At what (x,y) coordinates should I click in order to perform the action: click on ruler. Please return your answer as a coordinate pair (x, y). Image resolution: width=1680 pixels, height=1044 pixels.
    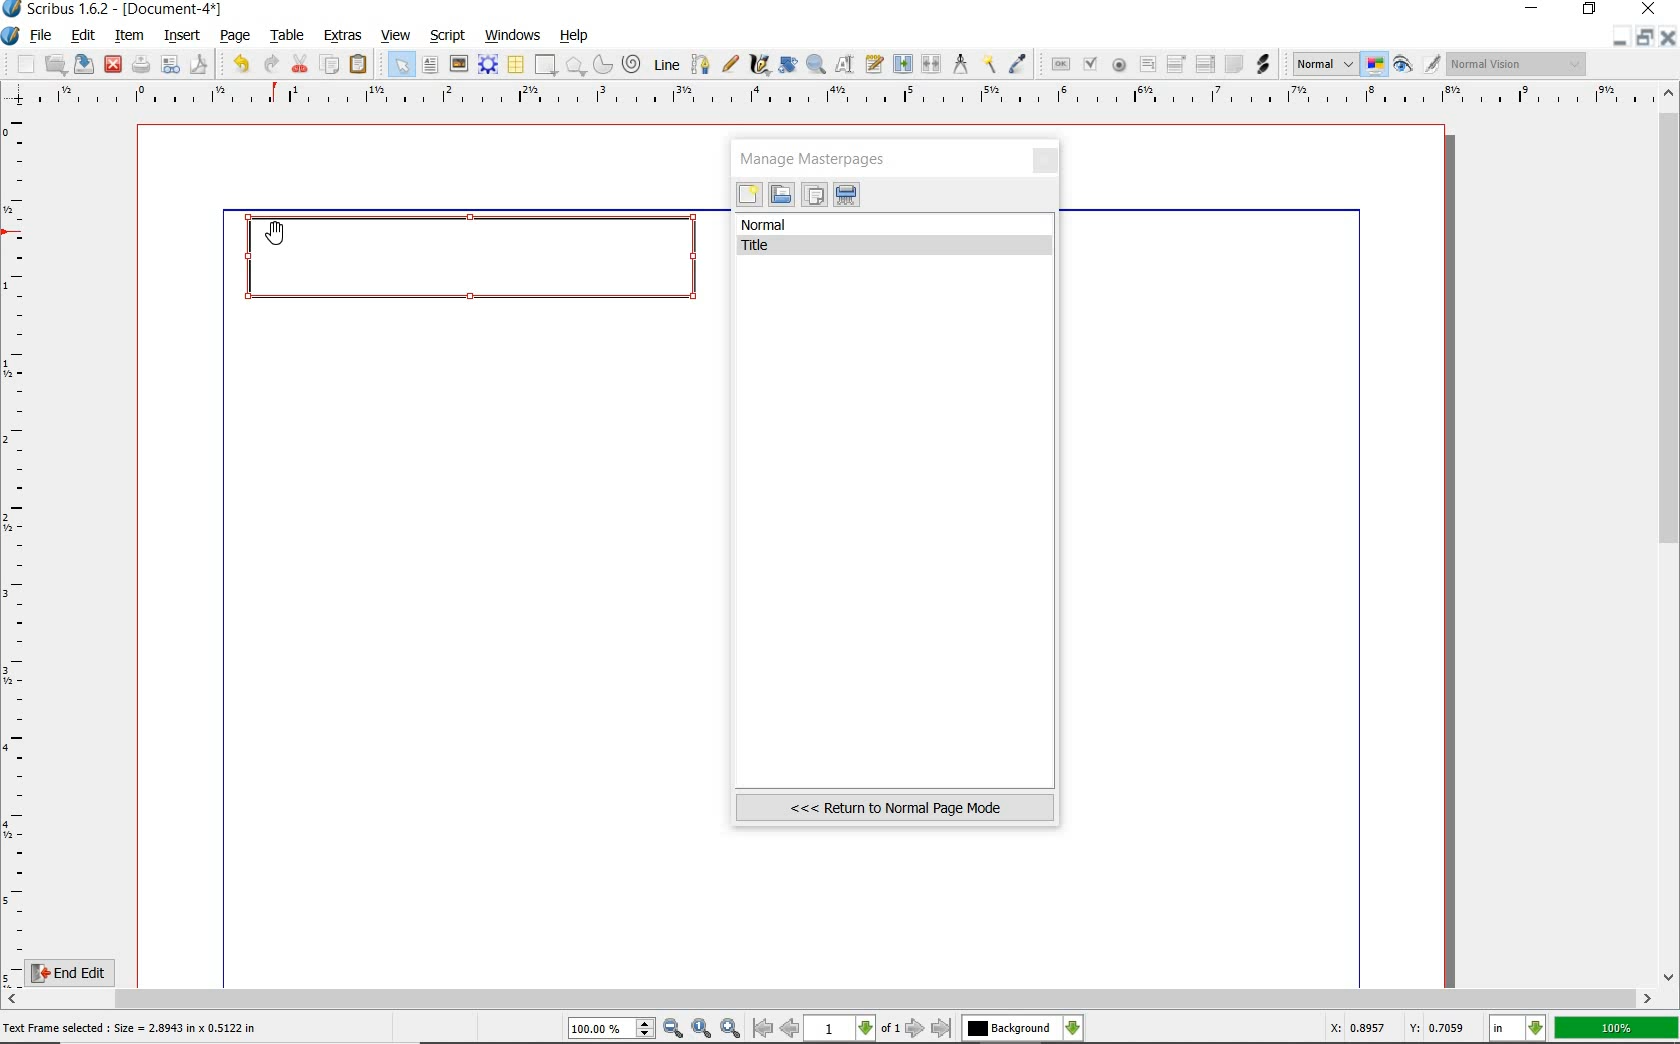
    Looking at the image, I should click on (18, 546).